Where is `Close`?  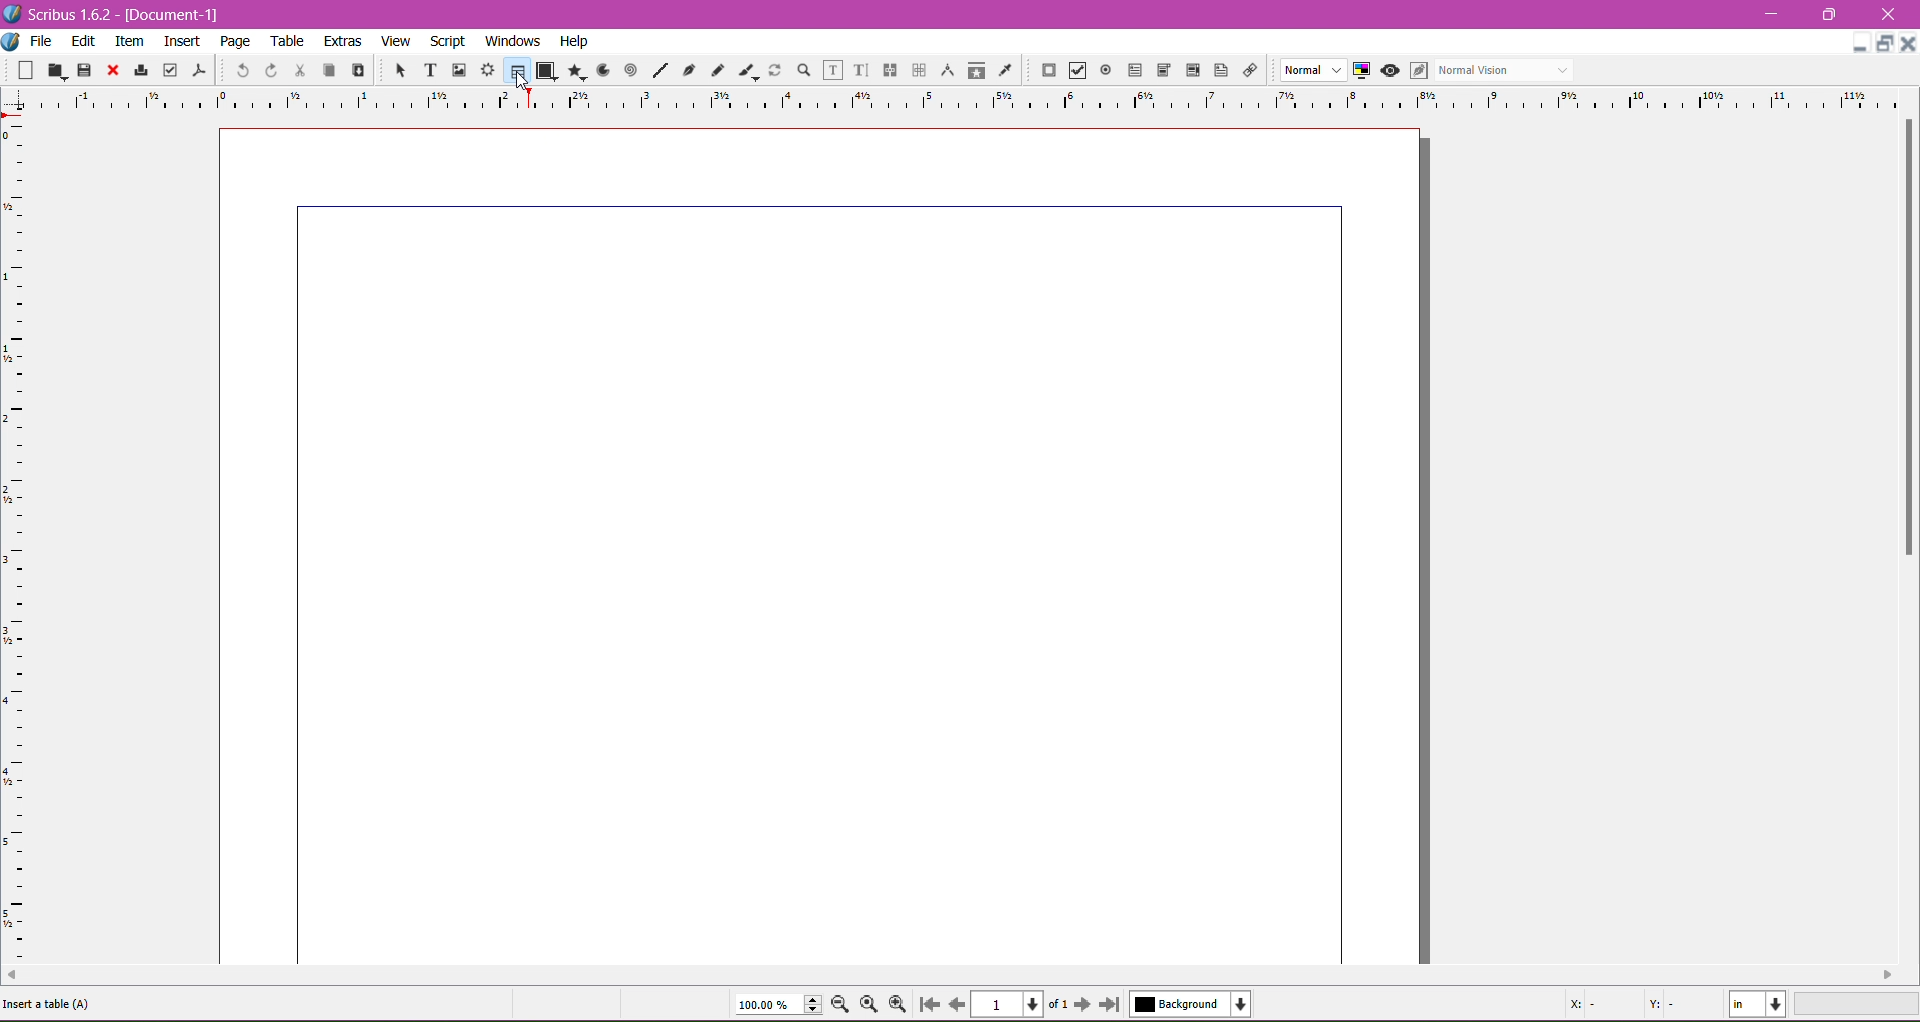 Close is located at coordinates (111, 71).